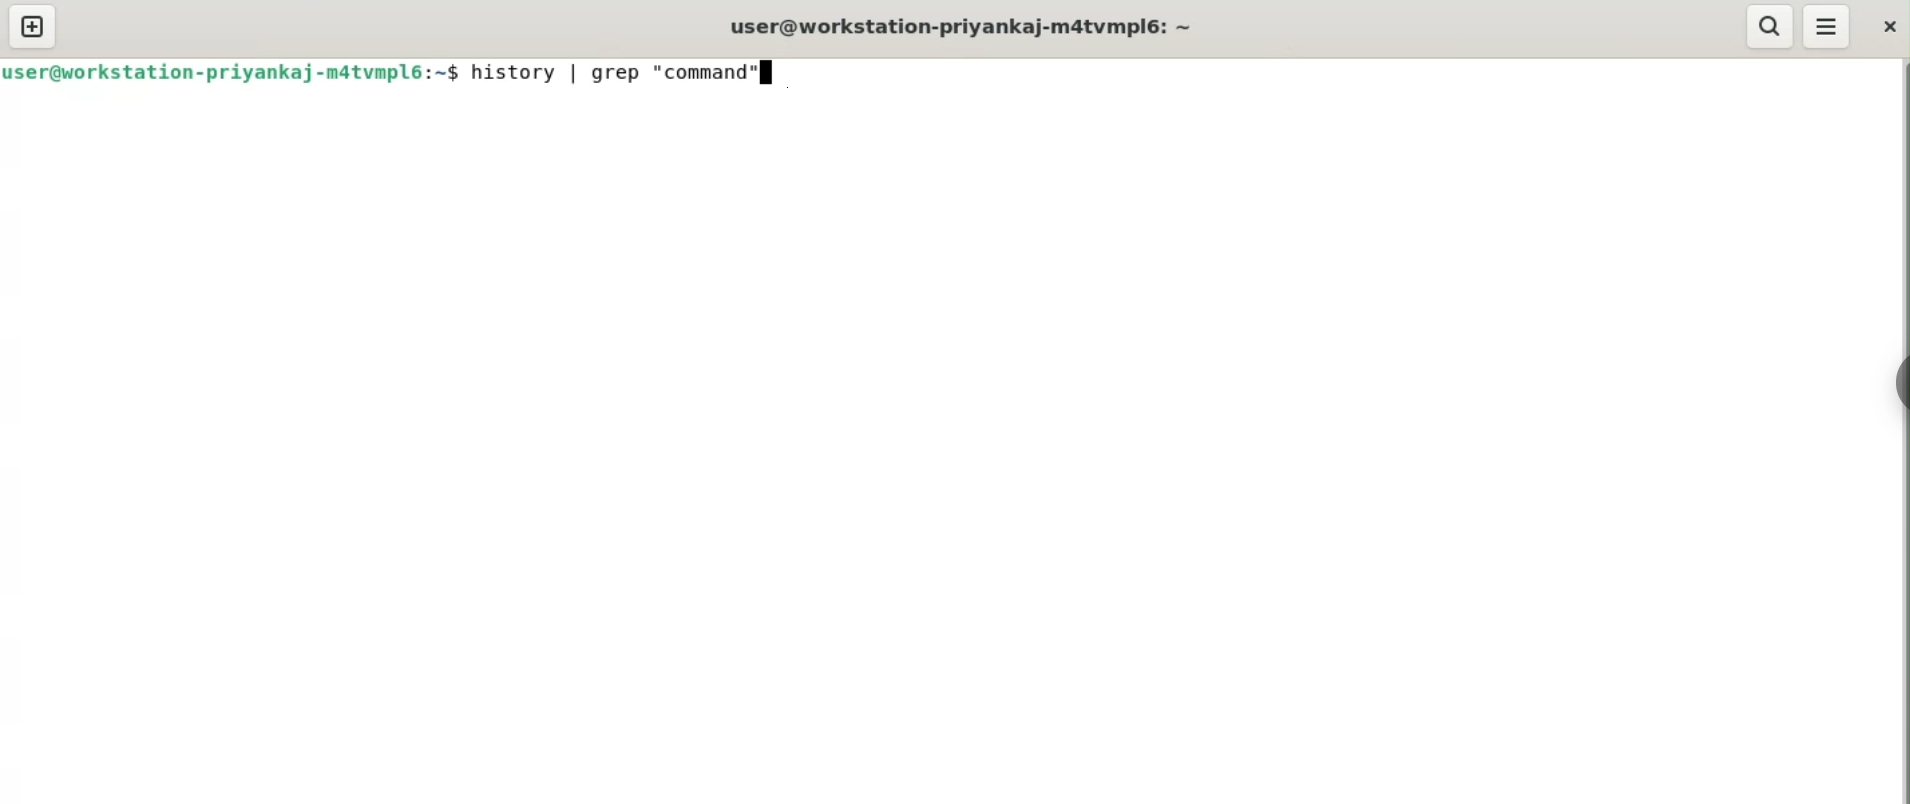  What do you see at coordinates (32, 24) in the screenshot?
I see `new tab` at bounding box center [32, 24].